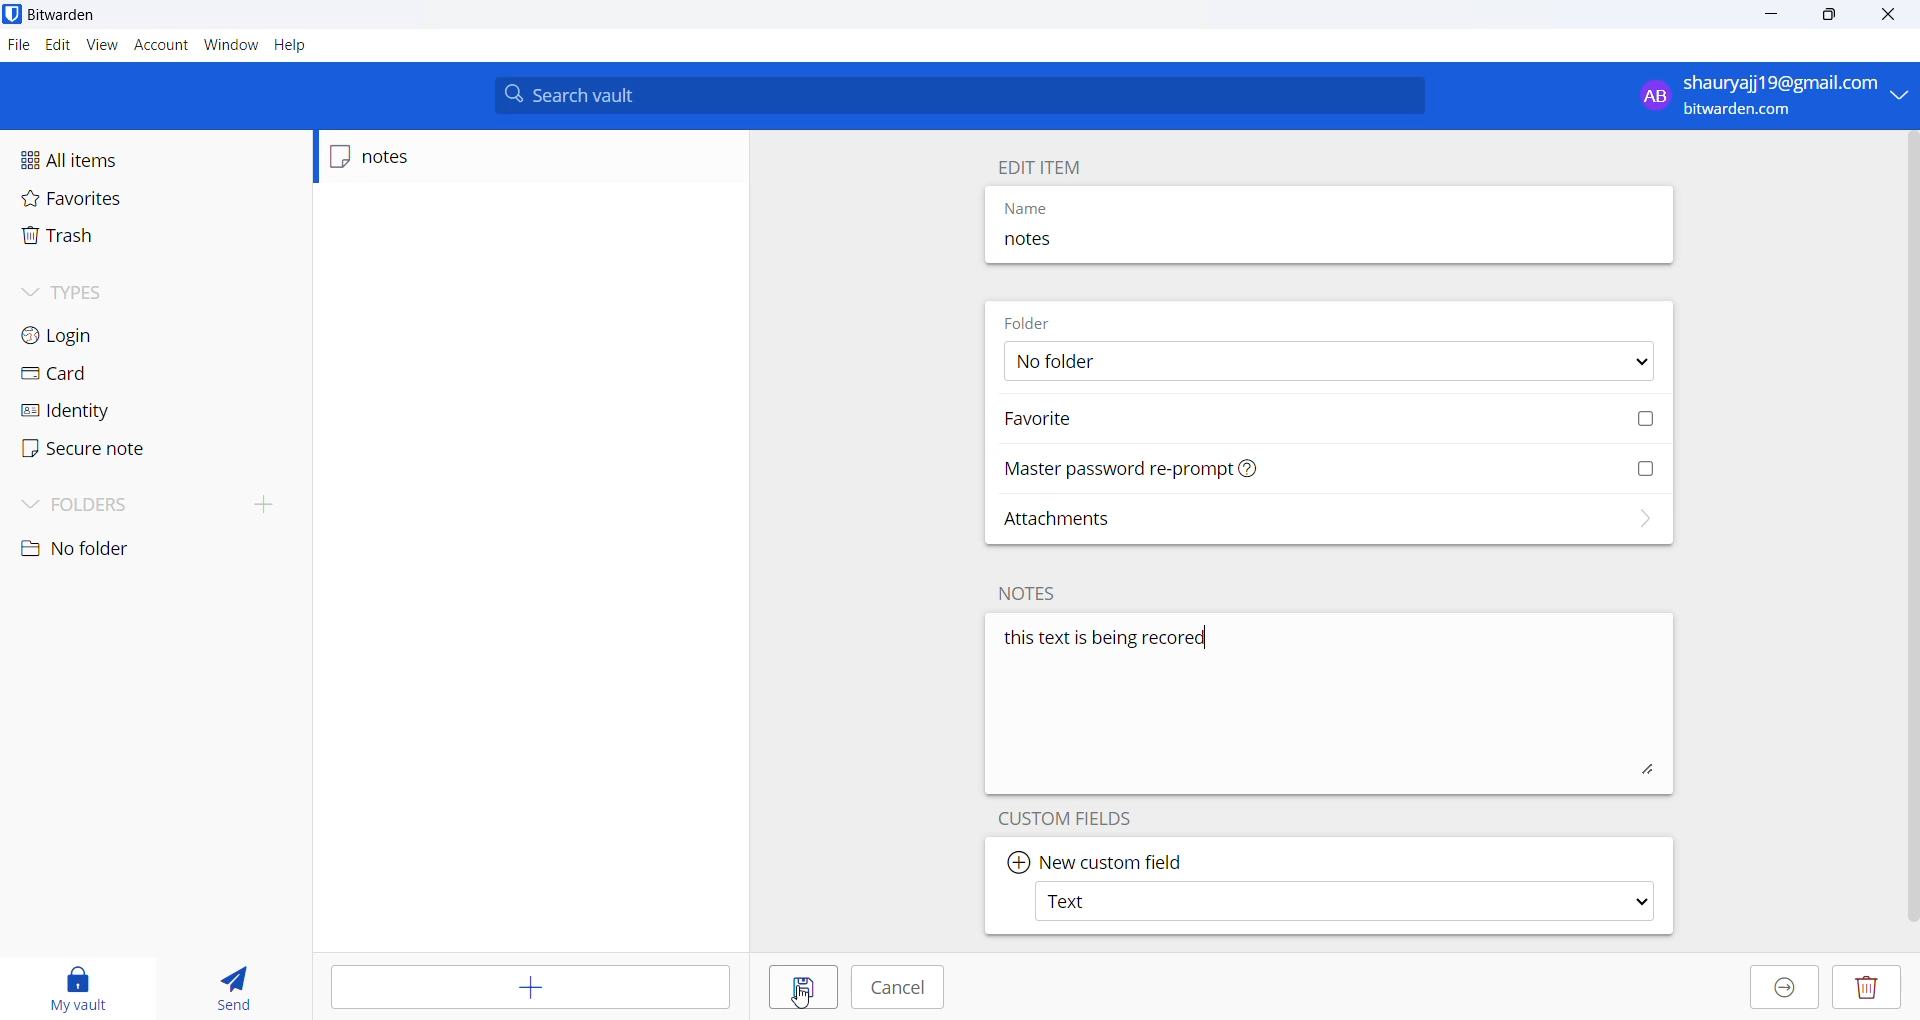 The width and height of the screenshot is (1920, 1020). I want to click on shauryaji19@gmail.com bitwarden.com, so click(1765, 94).